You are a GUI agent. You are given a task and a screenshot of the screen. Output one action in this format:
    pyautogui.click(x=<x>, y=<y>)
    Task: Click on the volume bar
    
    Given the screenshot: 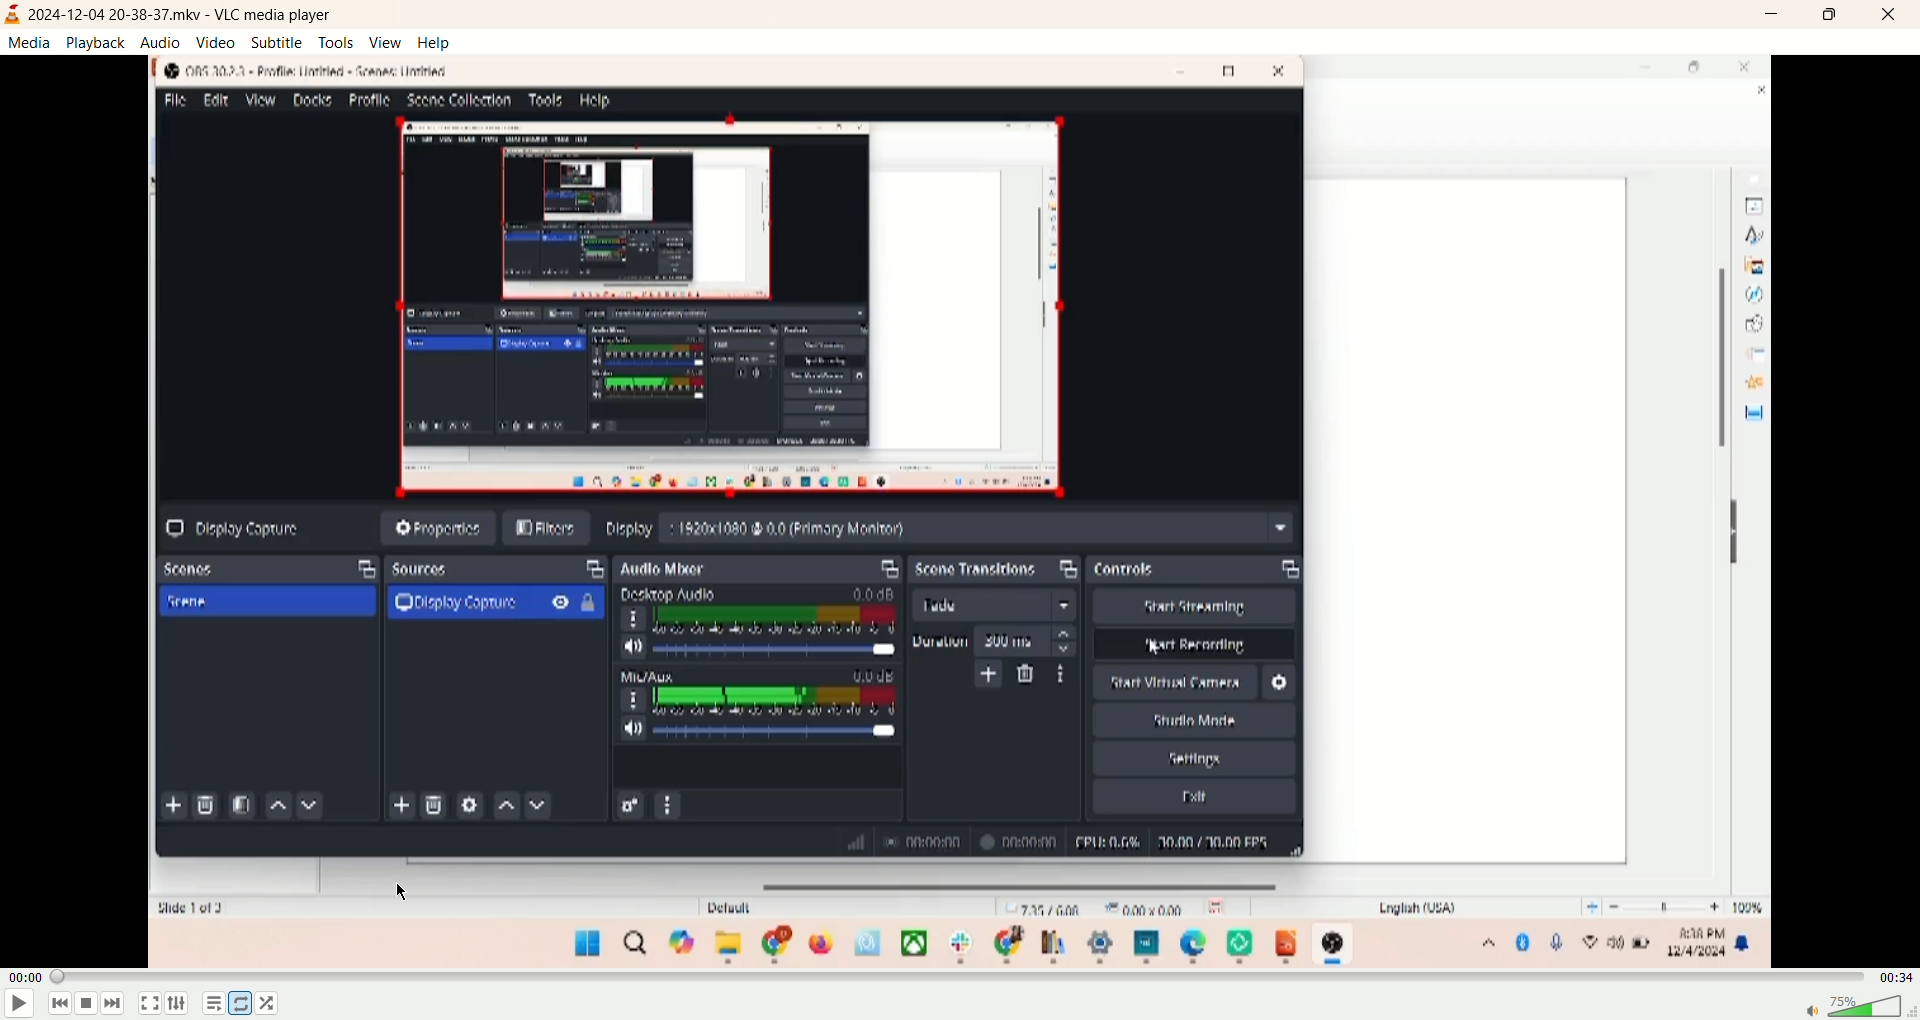 What is the action you would take?
    pyautogui.click(x=1874, y=1004)
    